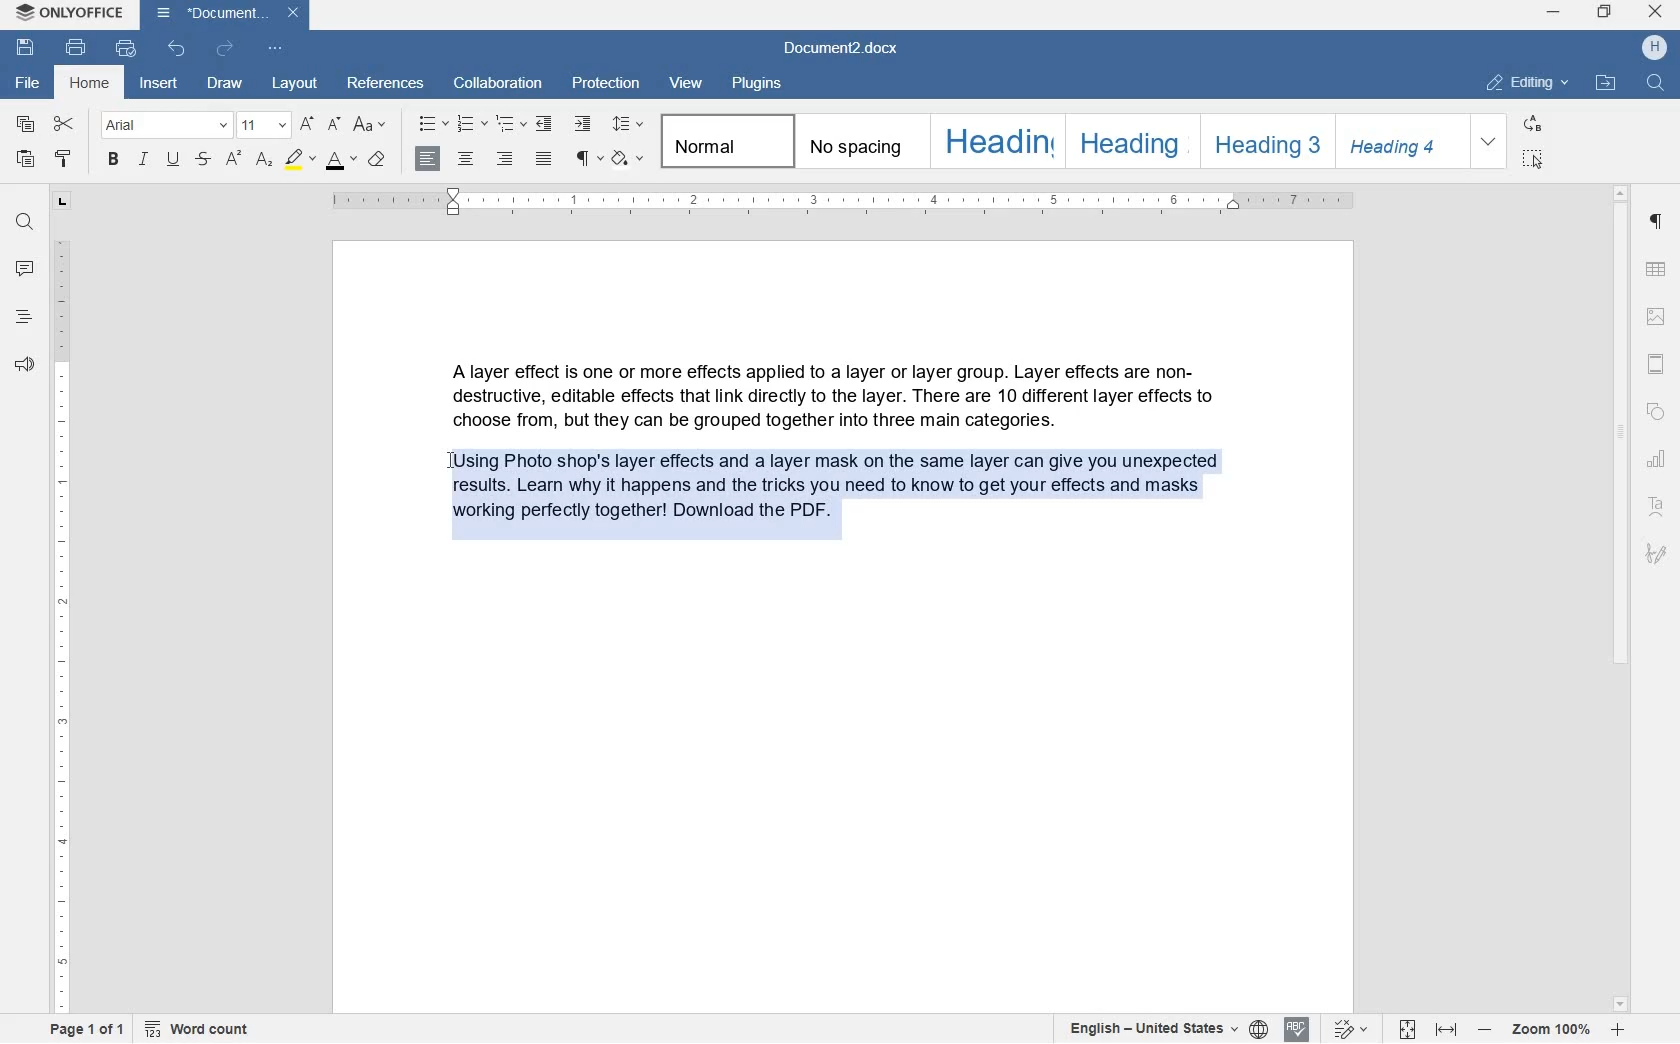 This screenshot has height=1044, width=1680. What do you see at coordinates (25, 125) in the screenshot?
I see `COPY` at bounding box center [25, 125].